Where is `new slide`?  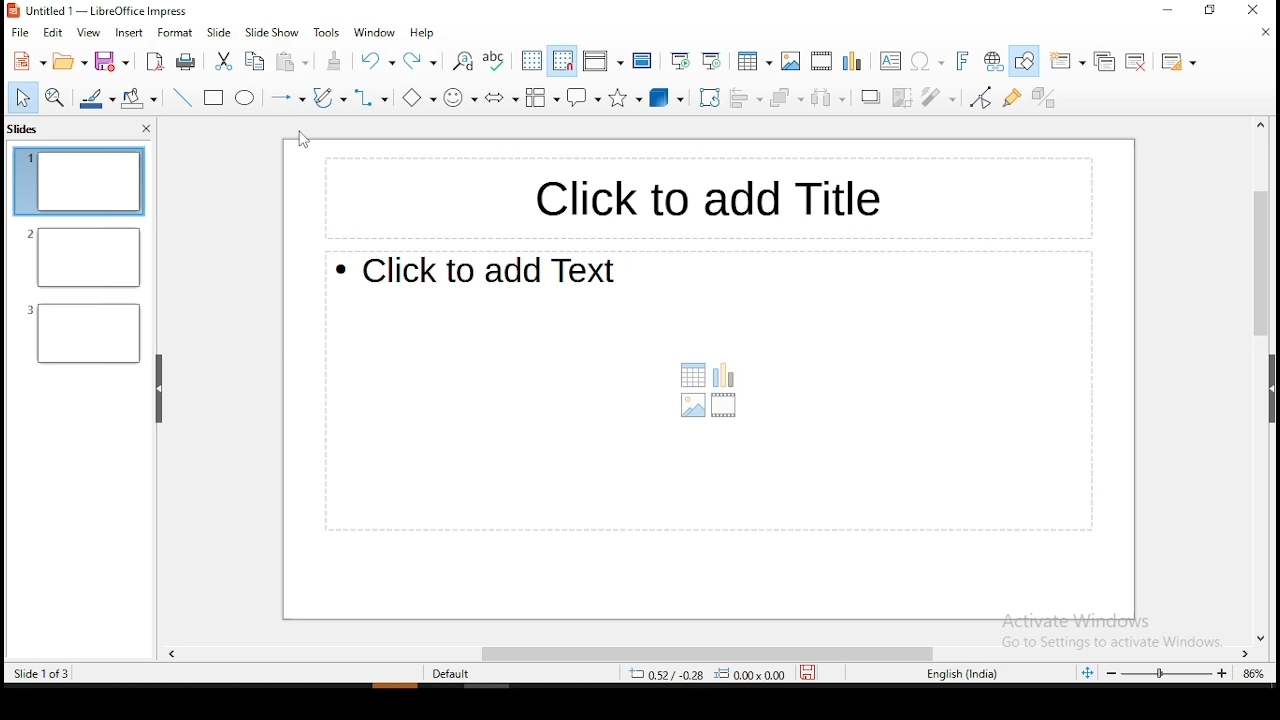
new slide is located at coordinates (1065, 60).